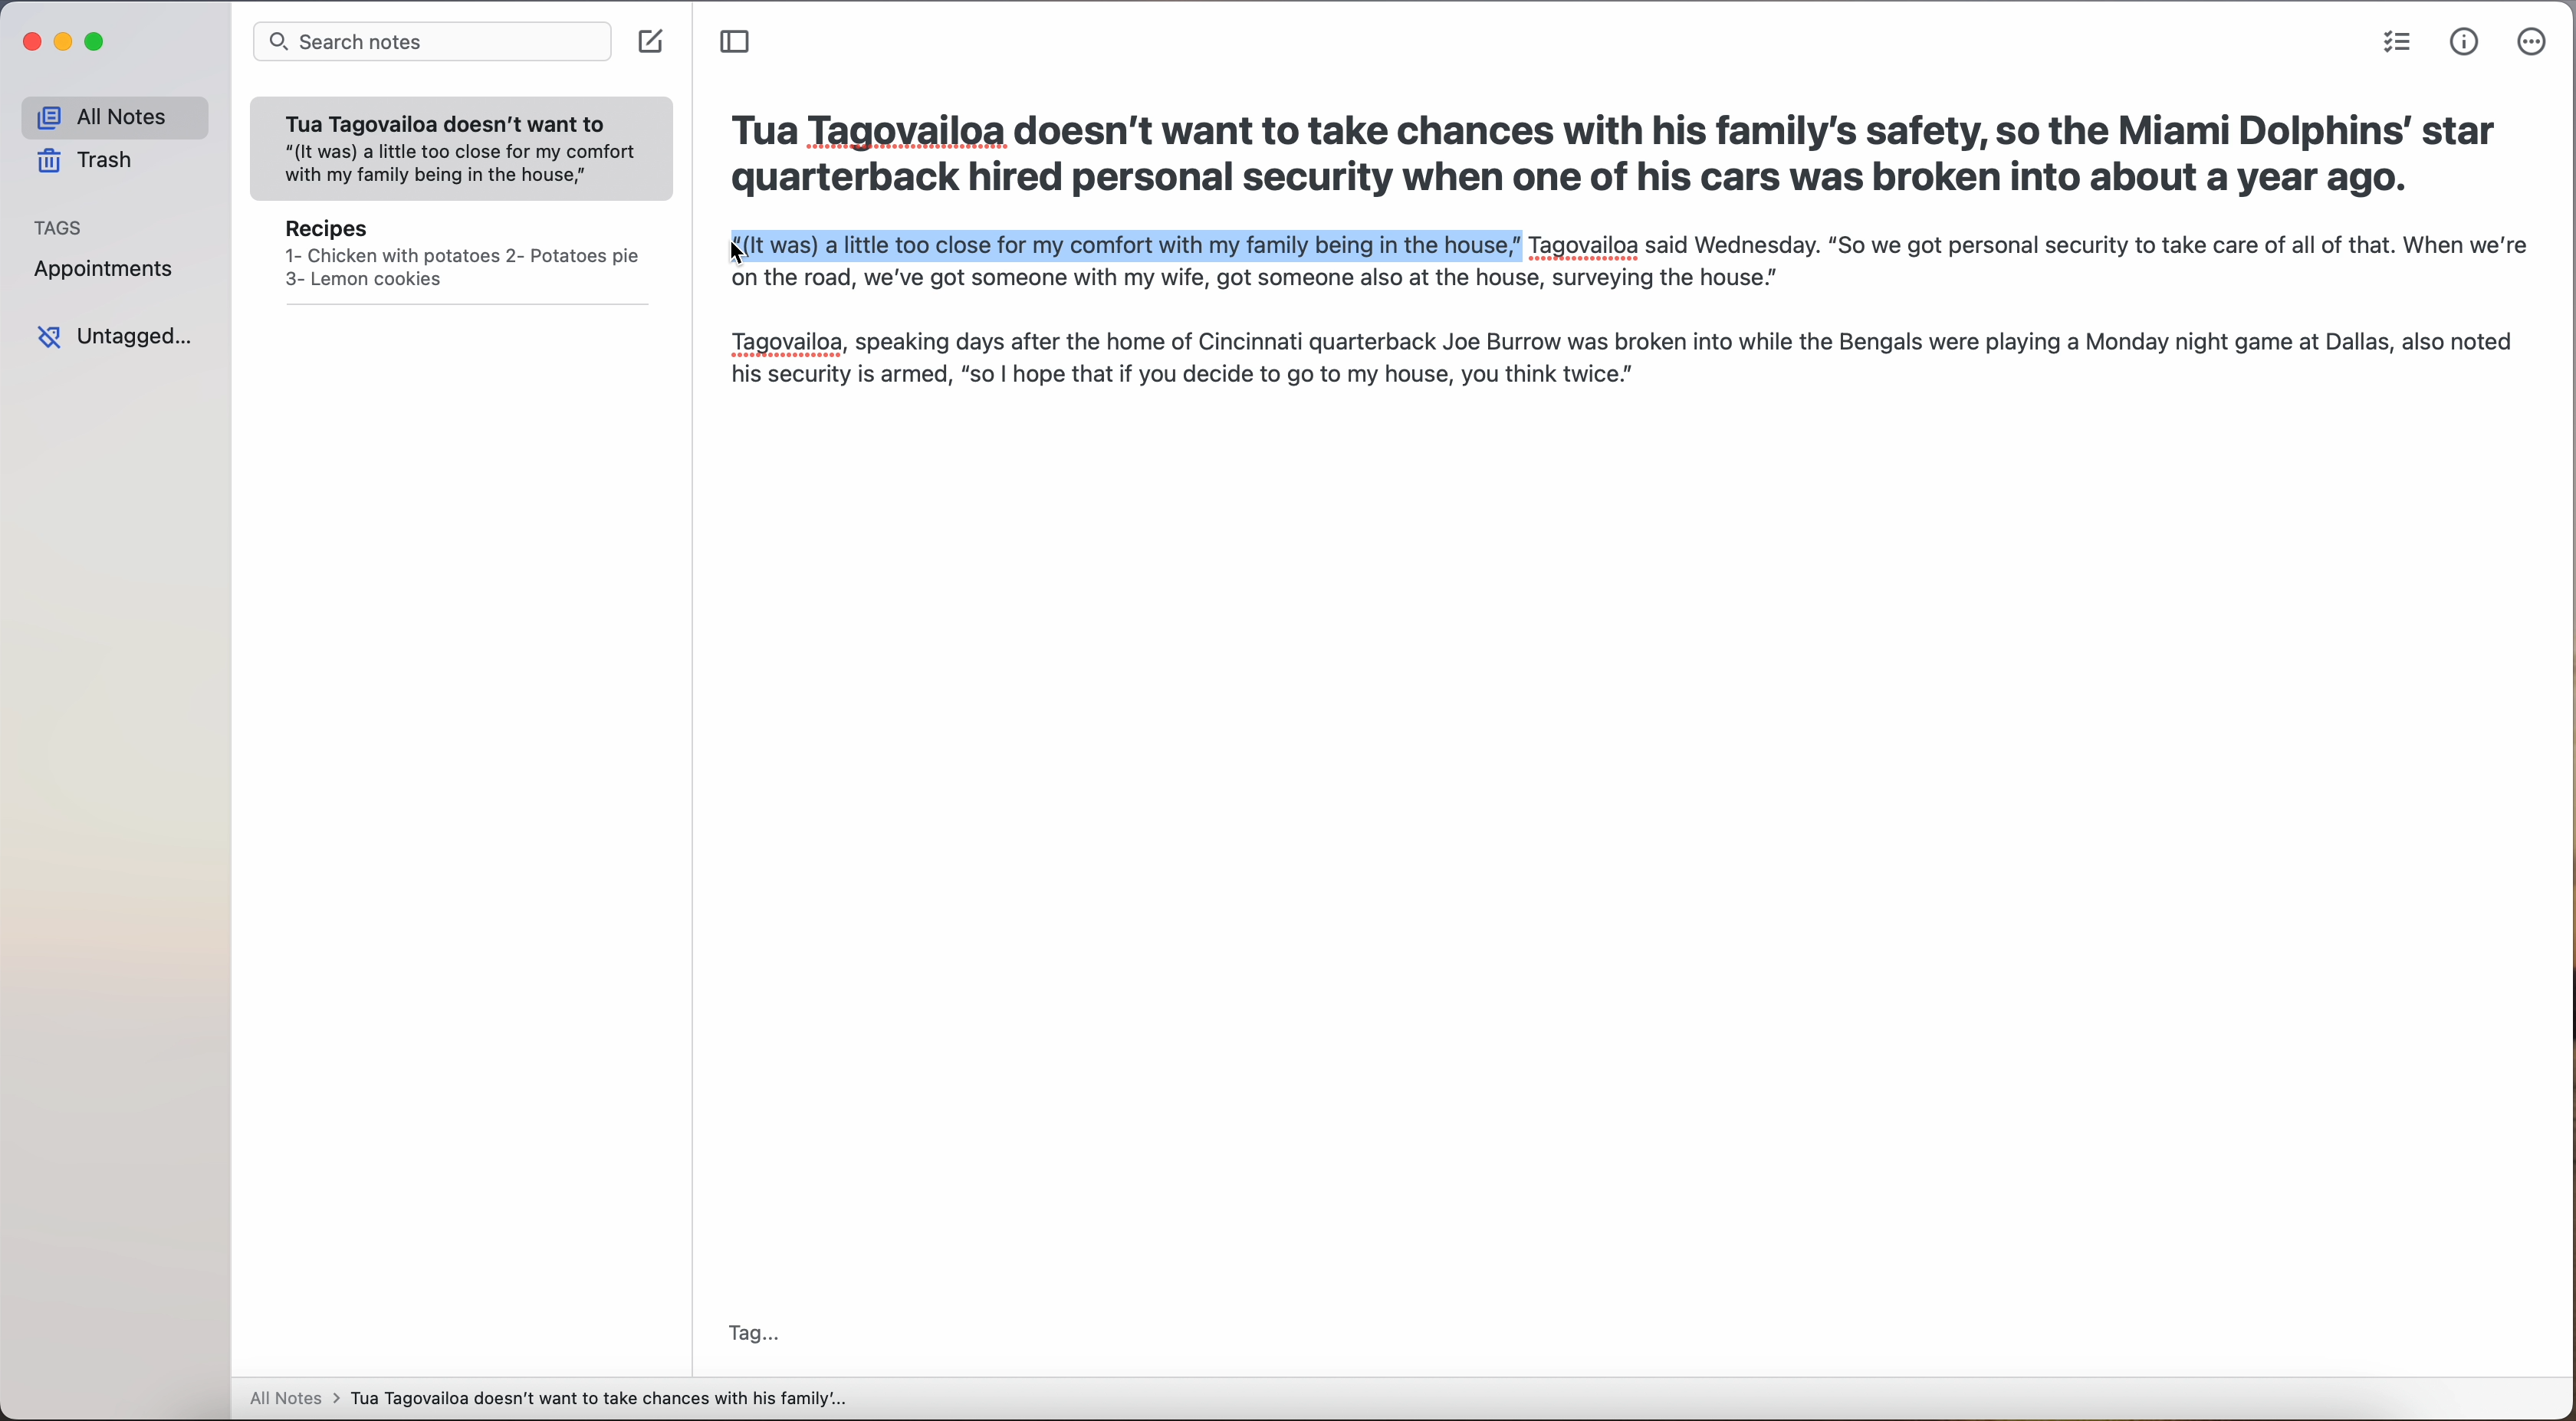 The image size is (2576, 1421). I want to click on cursor, so click(725, 256).